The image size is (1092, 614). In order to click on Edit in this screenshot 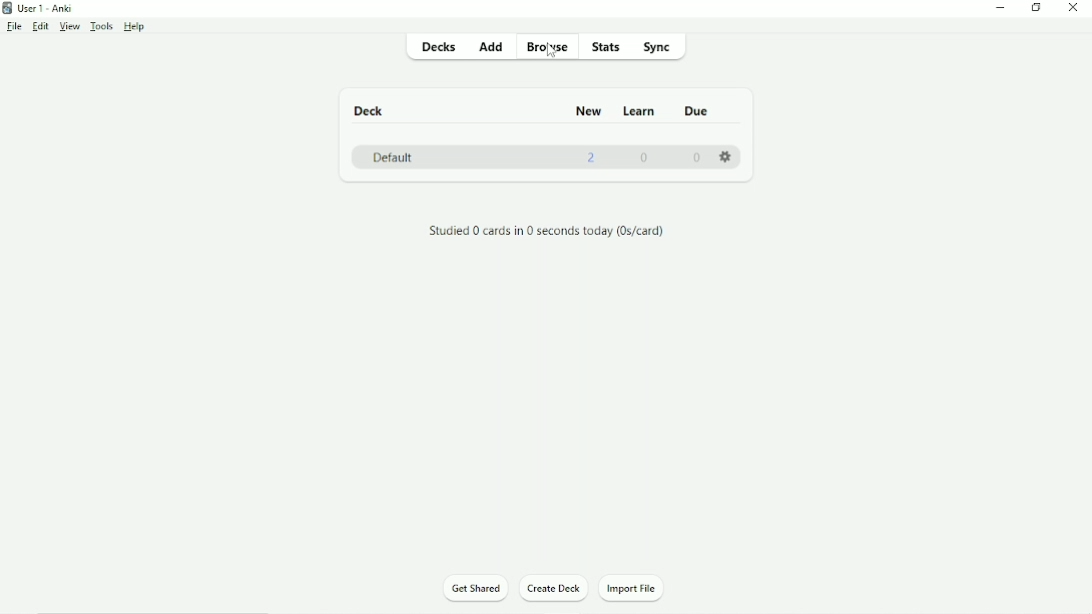, I will do `click(40, 26)`.